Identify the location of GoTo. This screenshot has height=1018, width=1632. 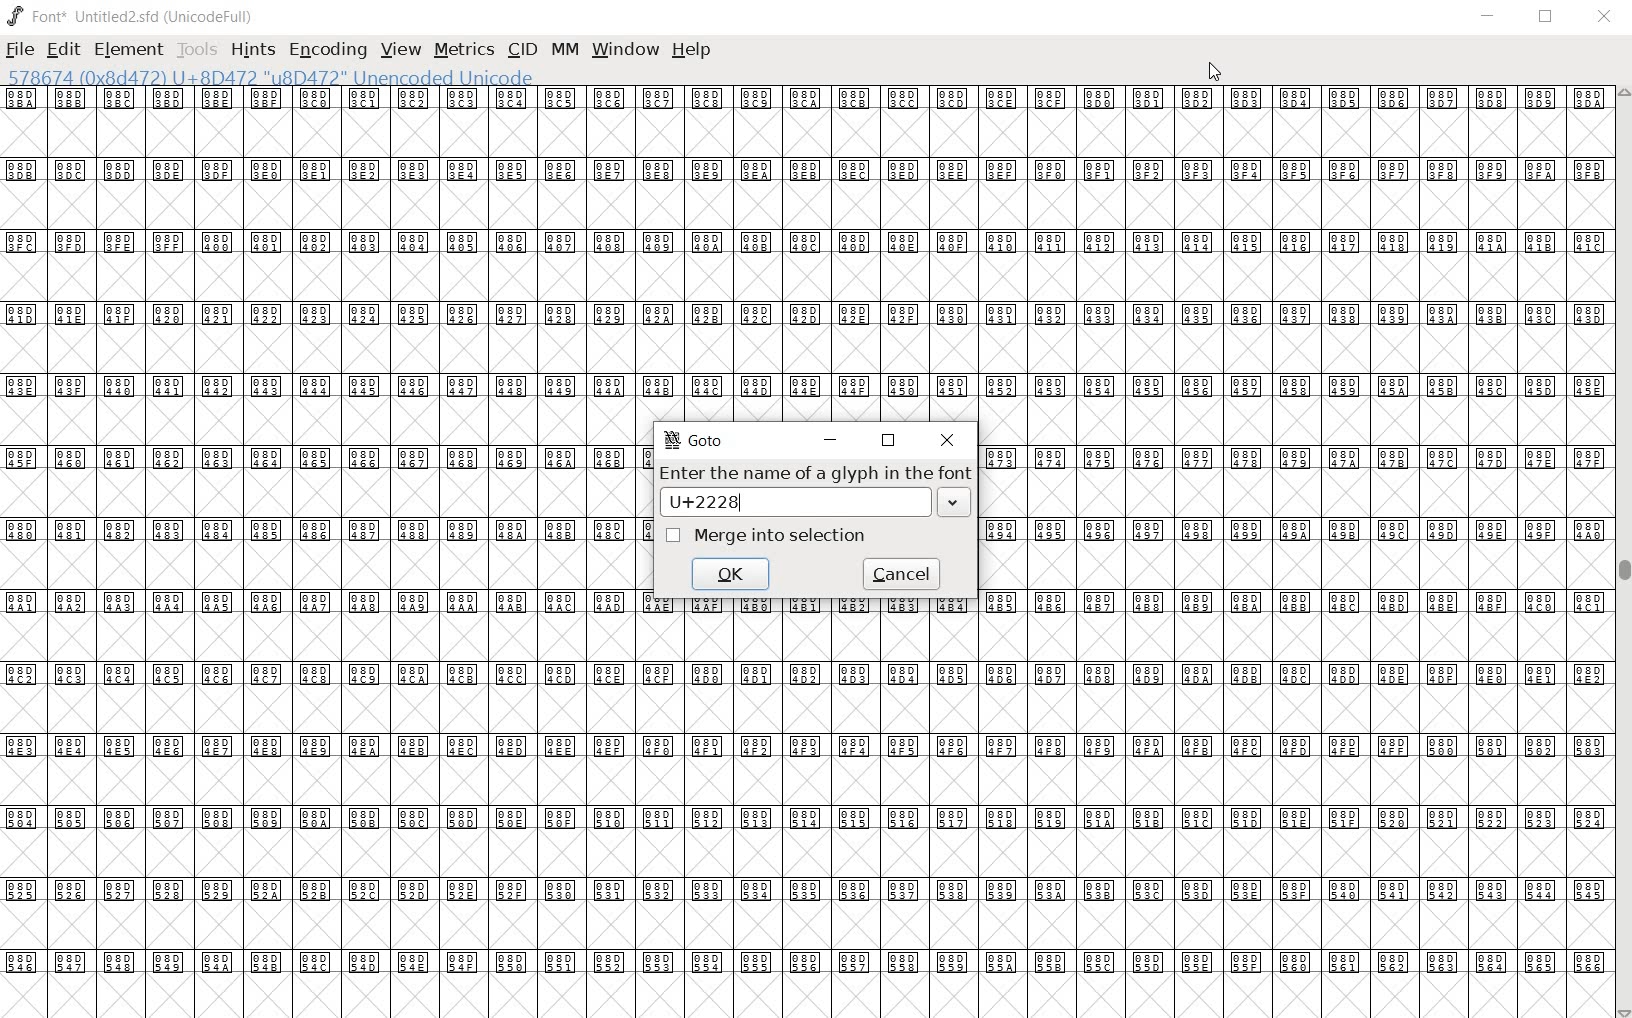
(695, 443).